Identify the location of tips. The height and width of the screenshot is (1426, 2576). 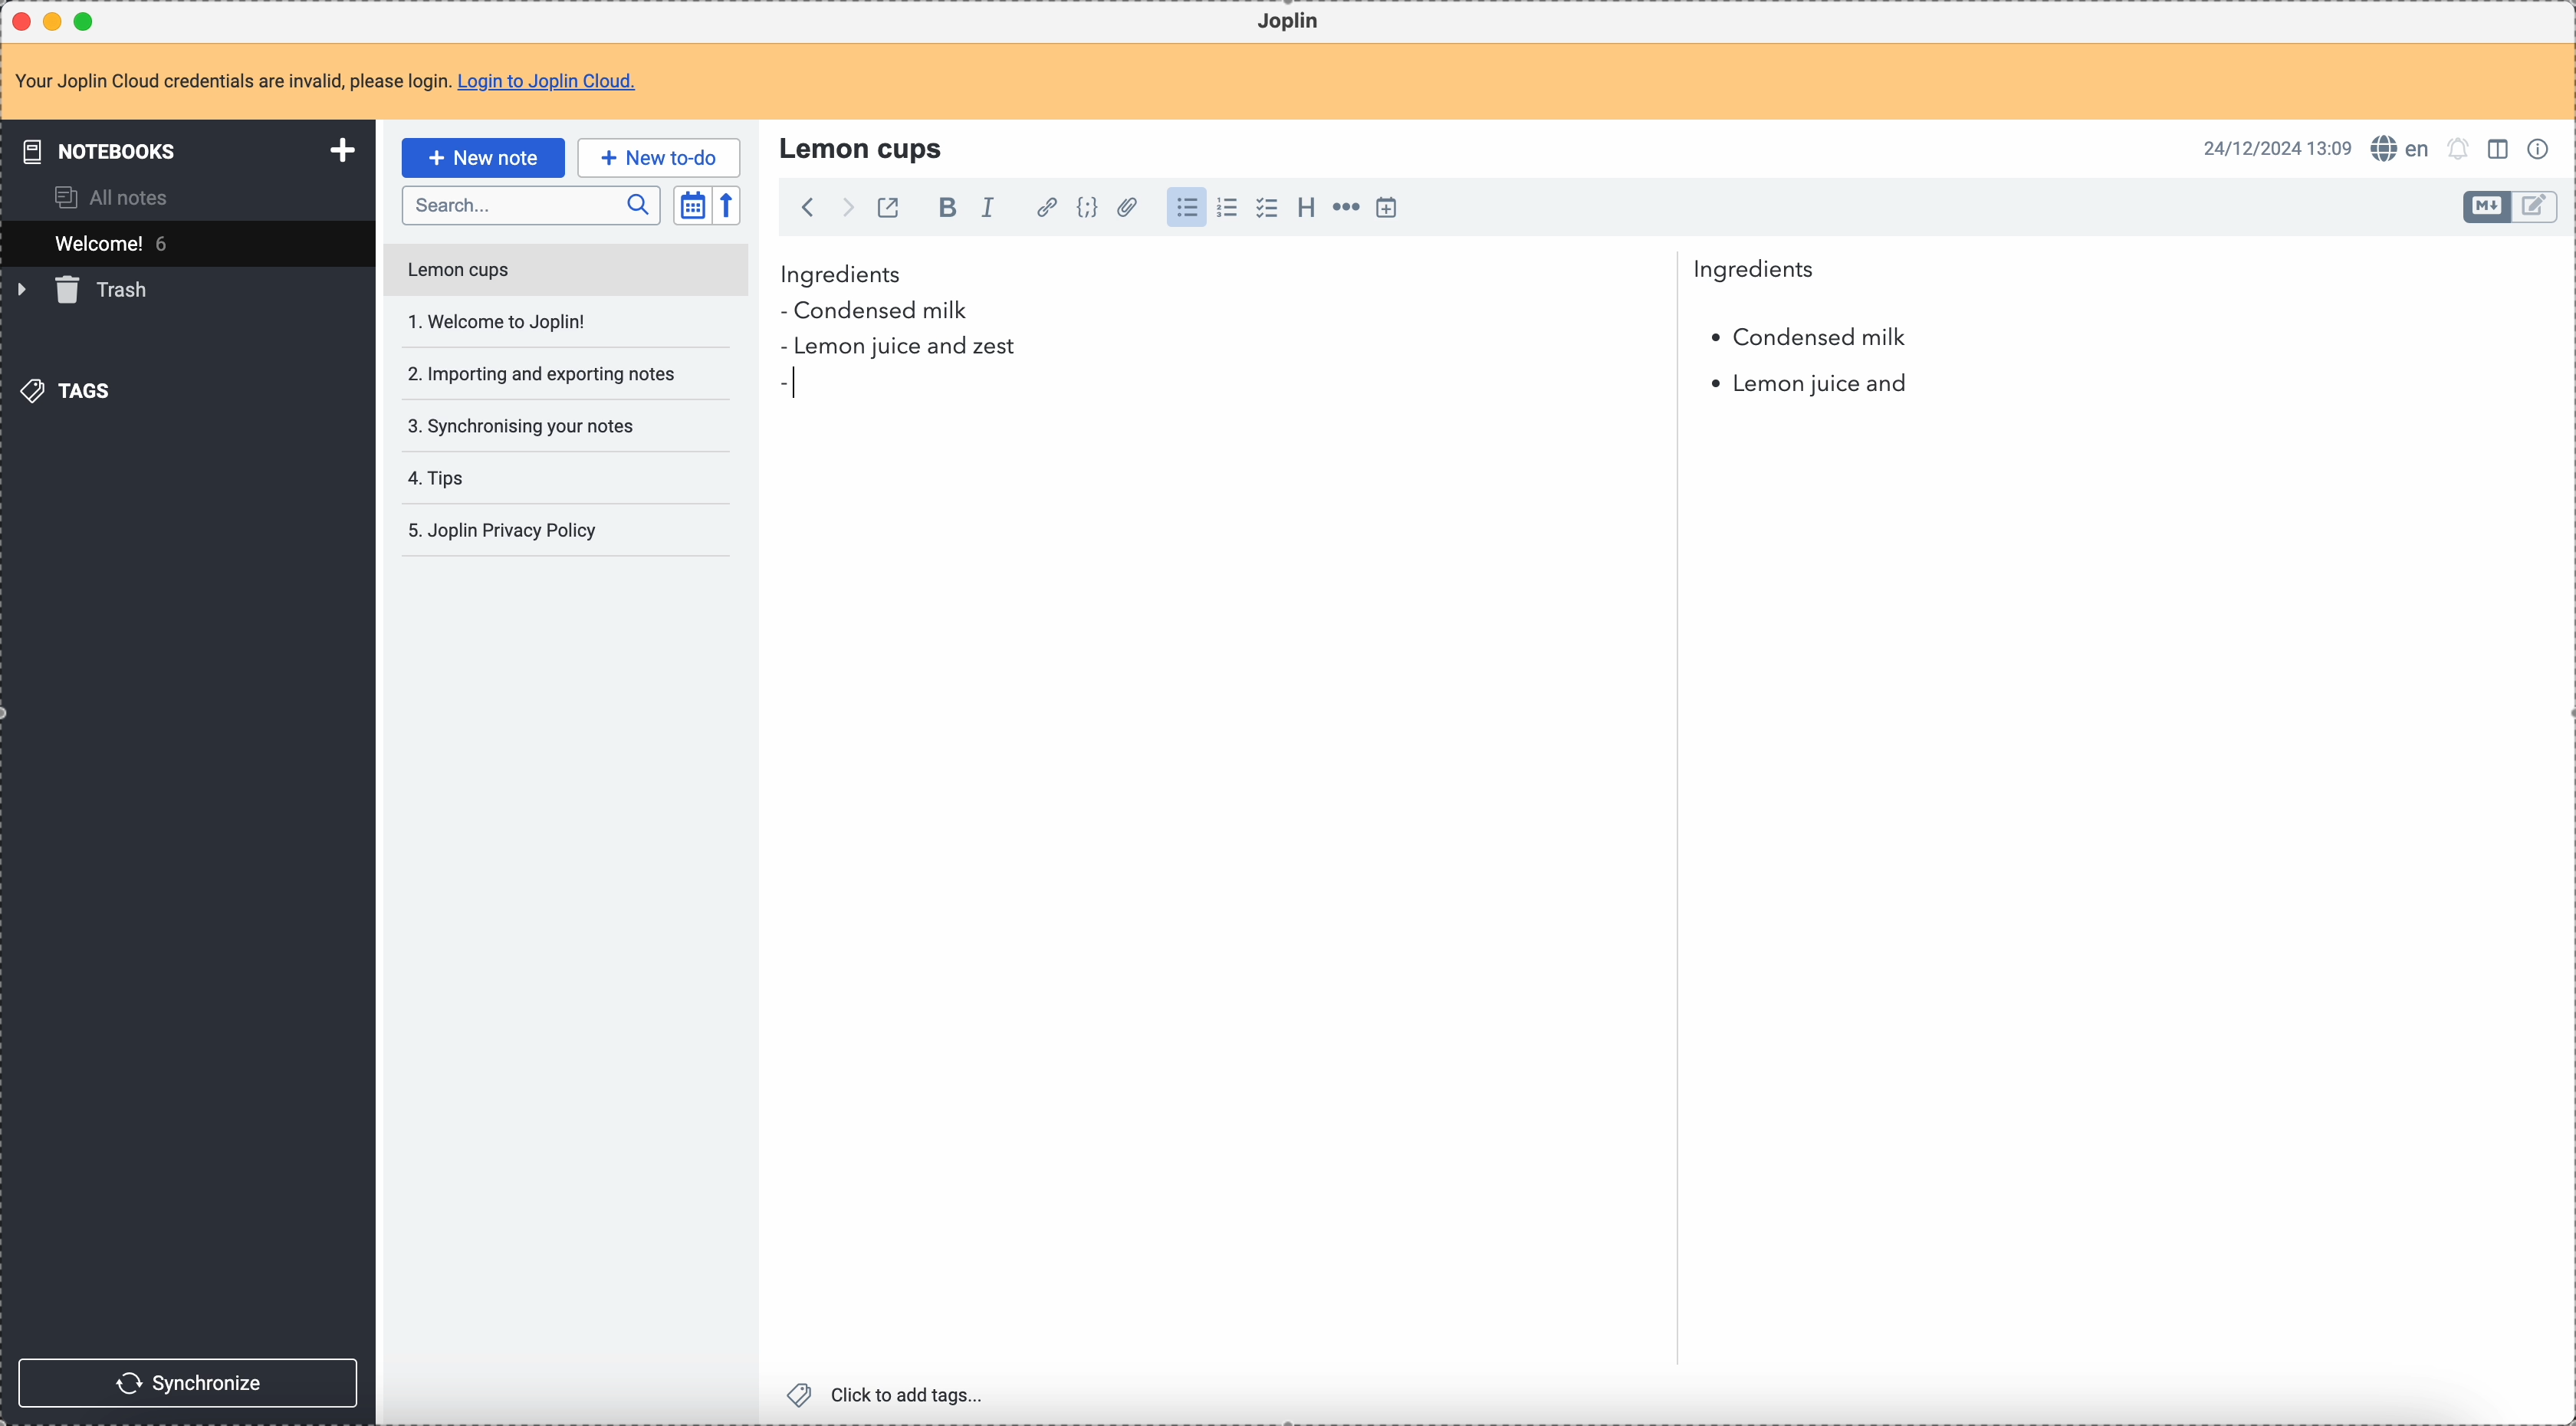
(440, 480).